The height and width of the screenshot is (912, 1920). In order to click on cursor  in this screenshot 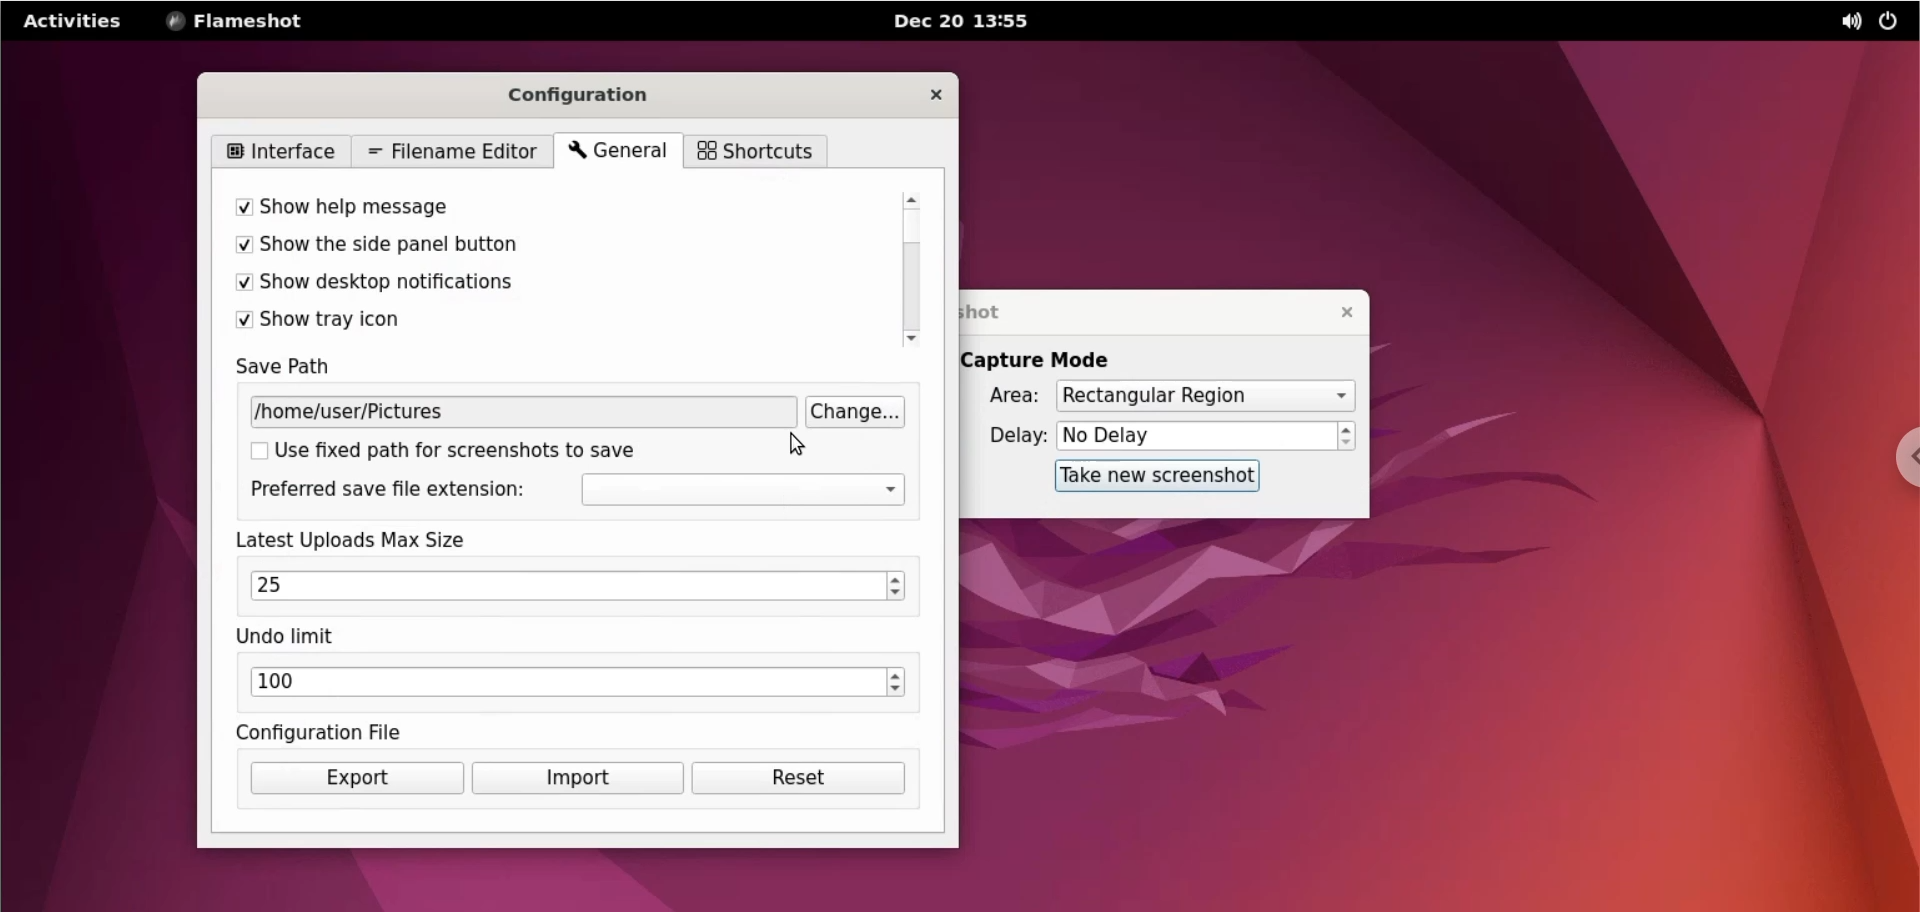, I will do `click(797, 440)`.